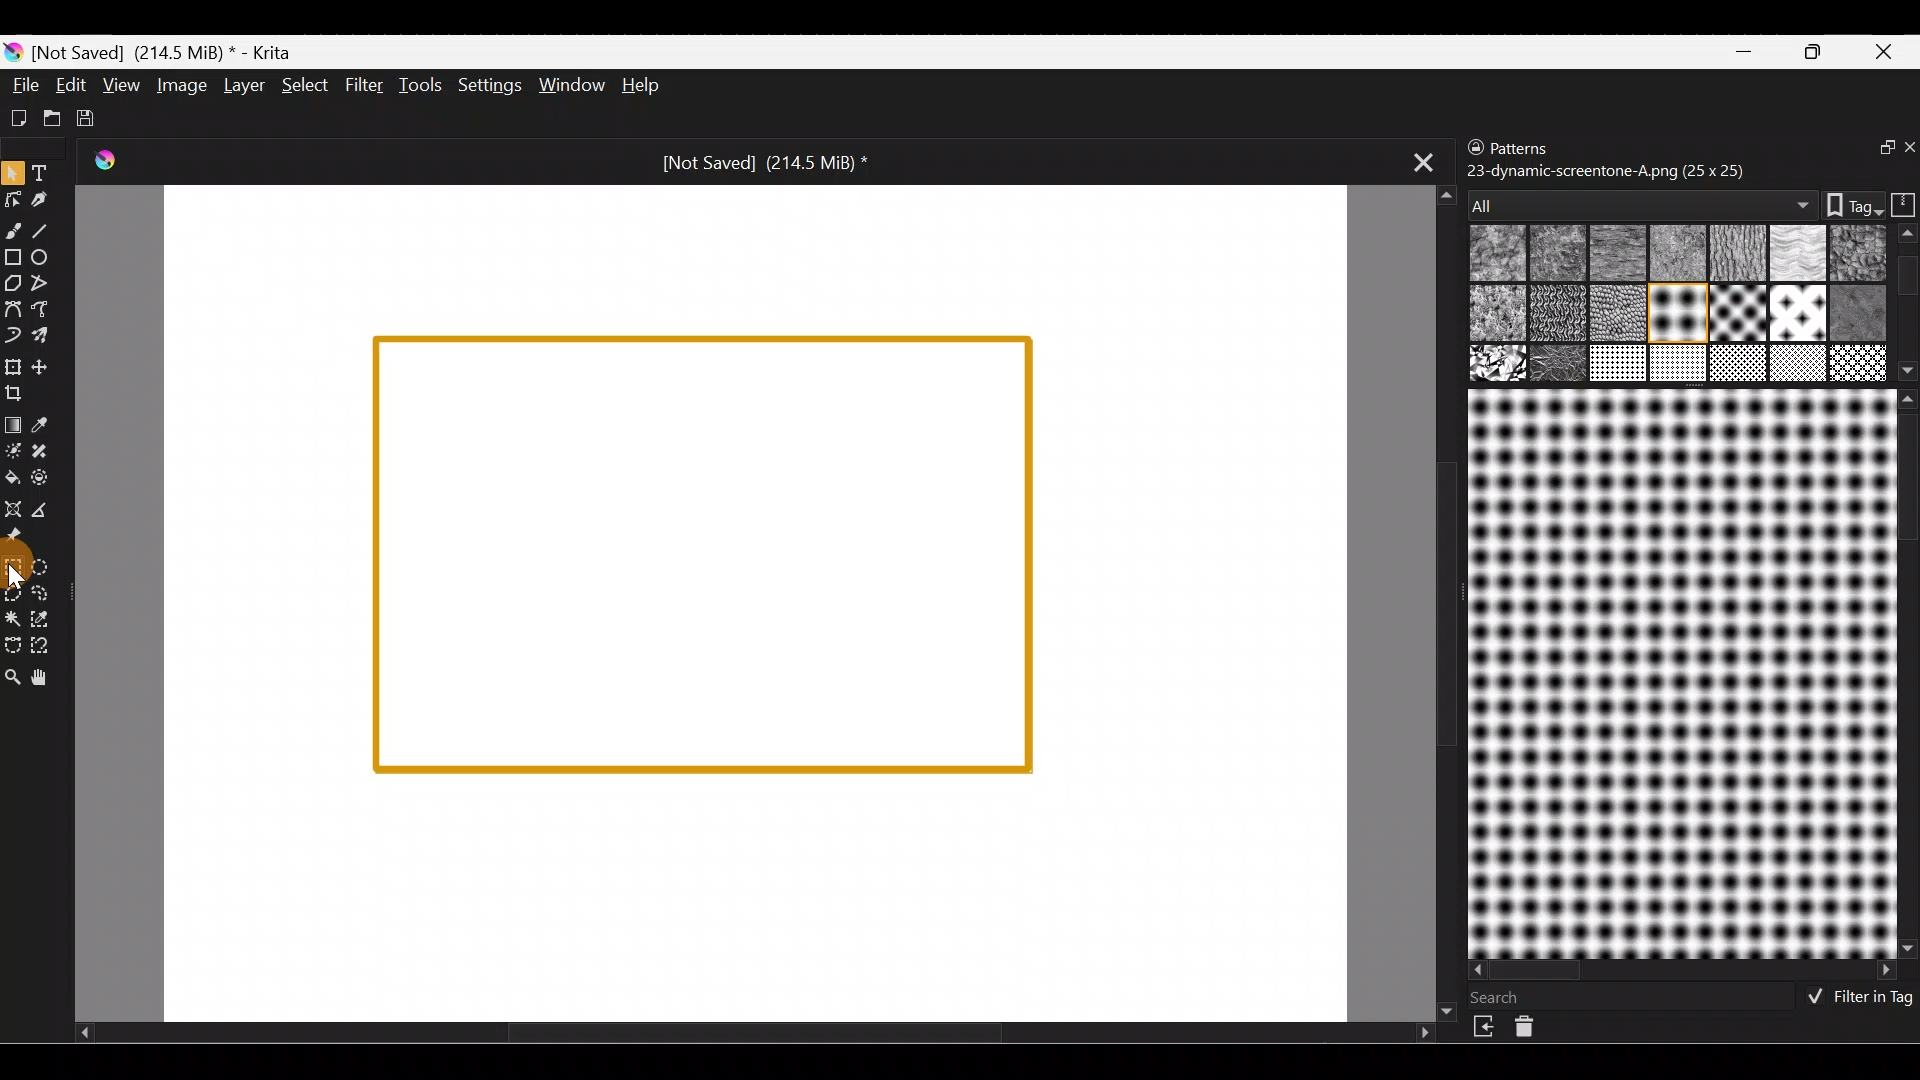  Describe the element at coordinates (49, 115) in the screenshot. I see `Open existing document` at that location.